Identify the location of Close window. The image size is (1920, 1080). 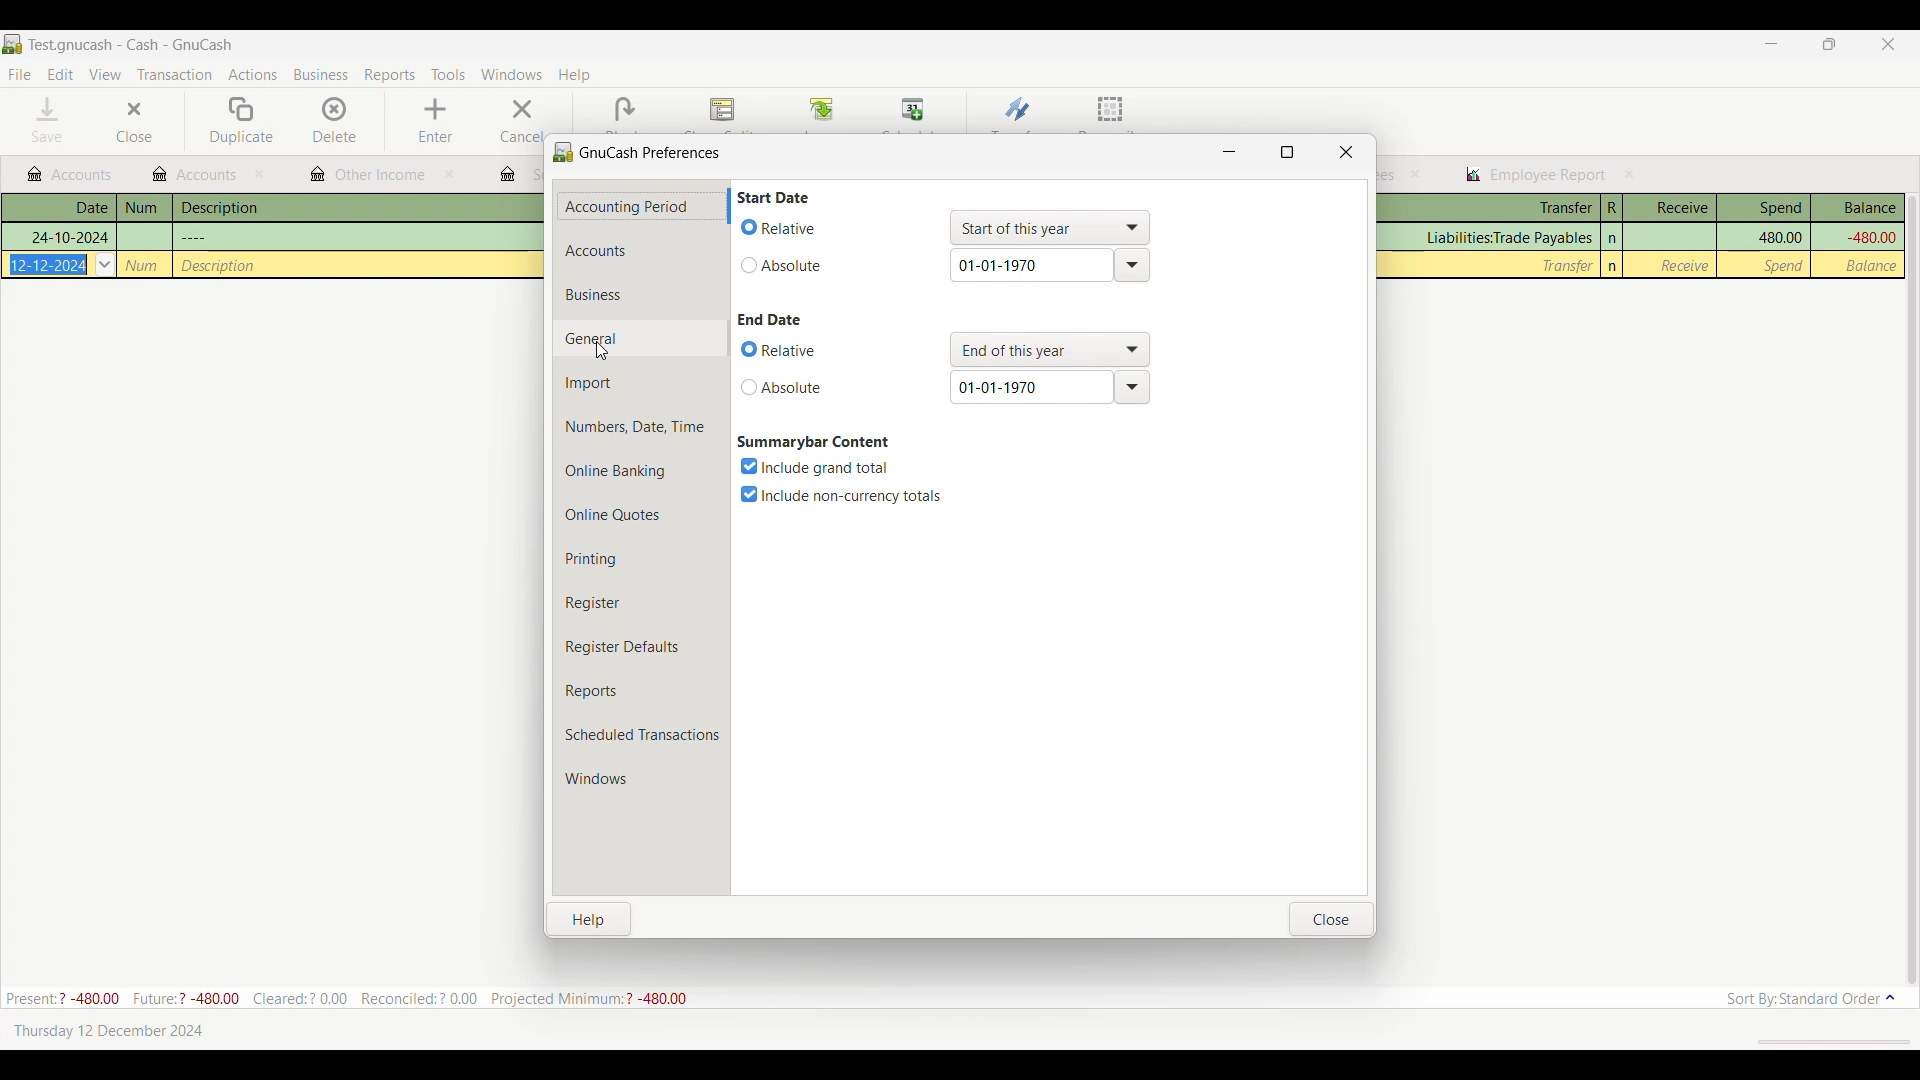
(1346, 152).